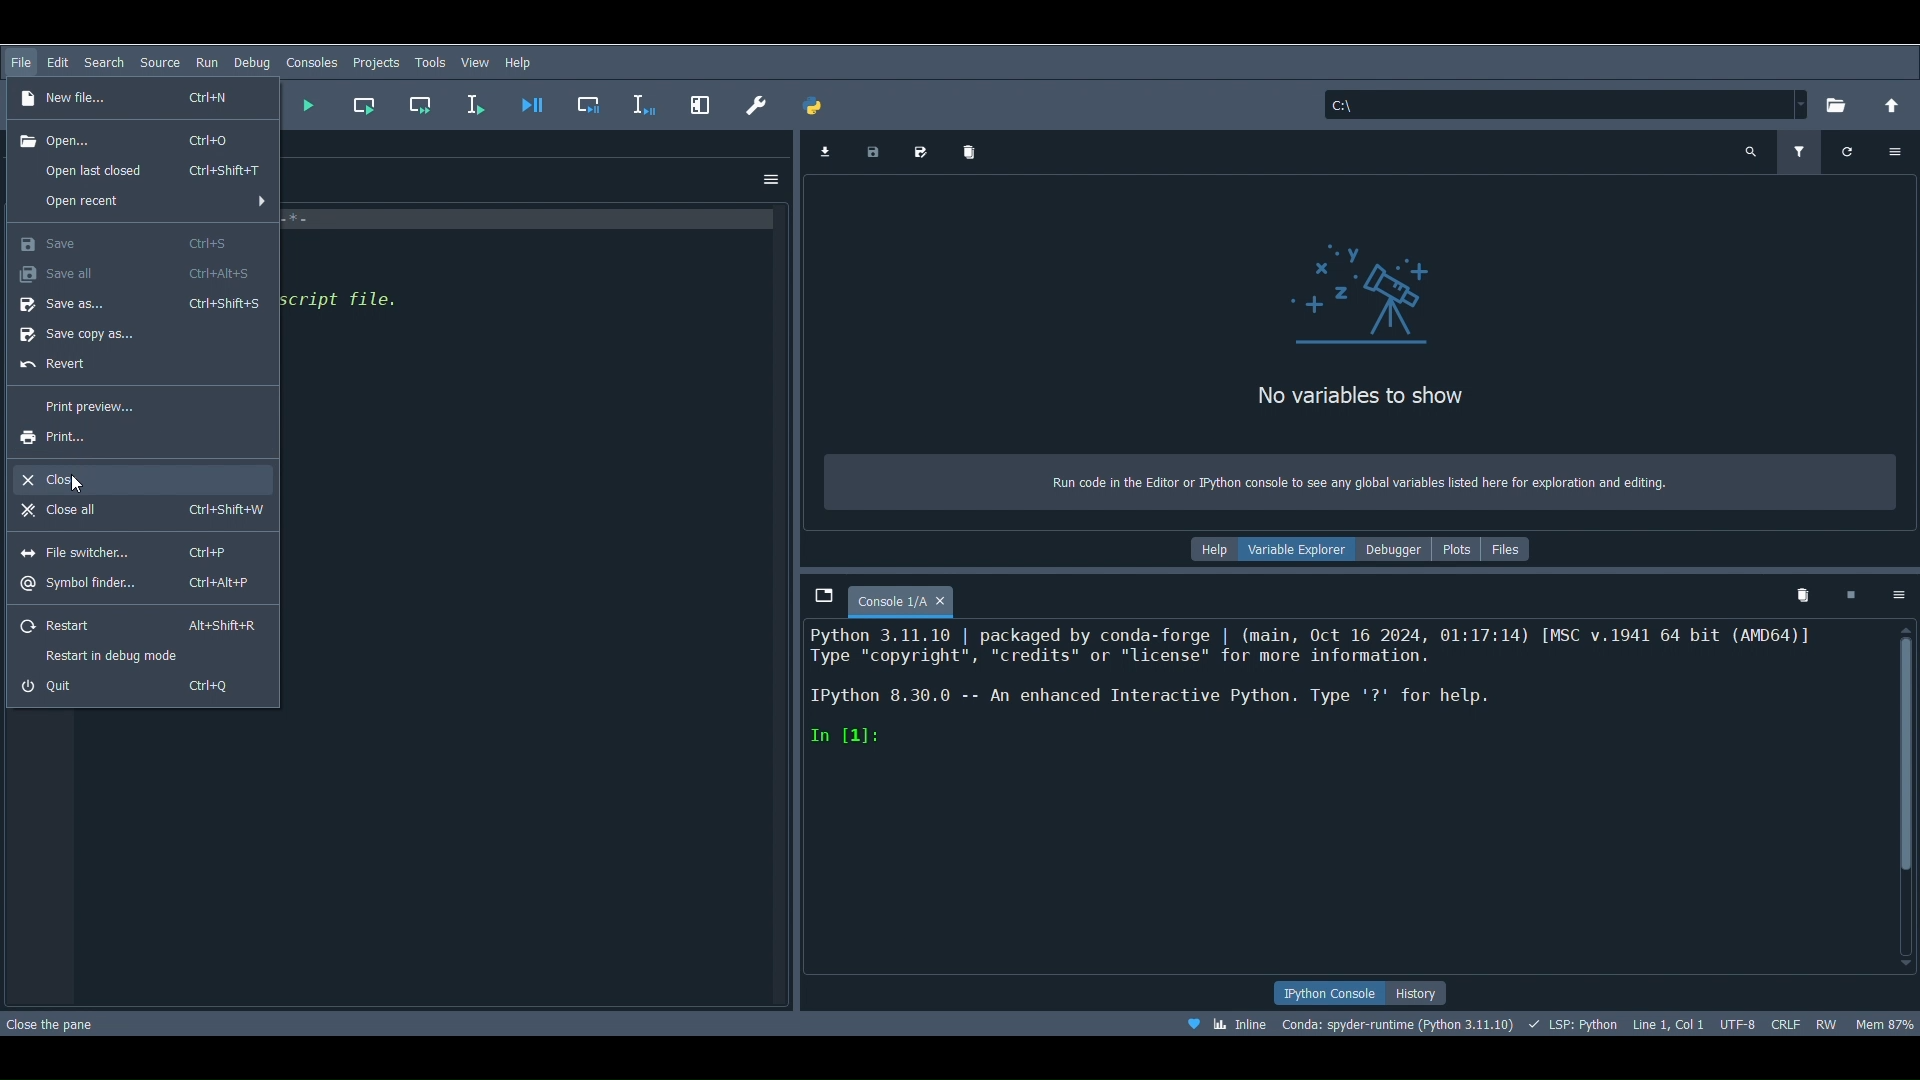  I want to click on Debug, so click(252, 61).